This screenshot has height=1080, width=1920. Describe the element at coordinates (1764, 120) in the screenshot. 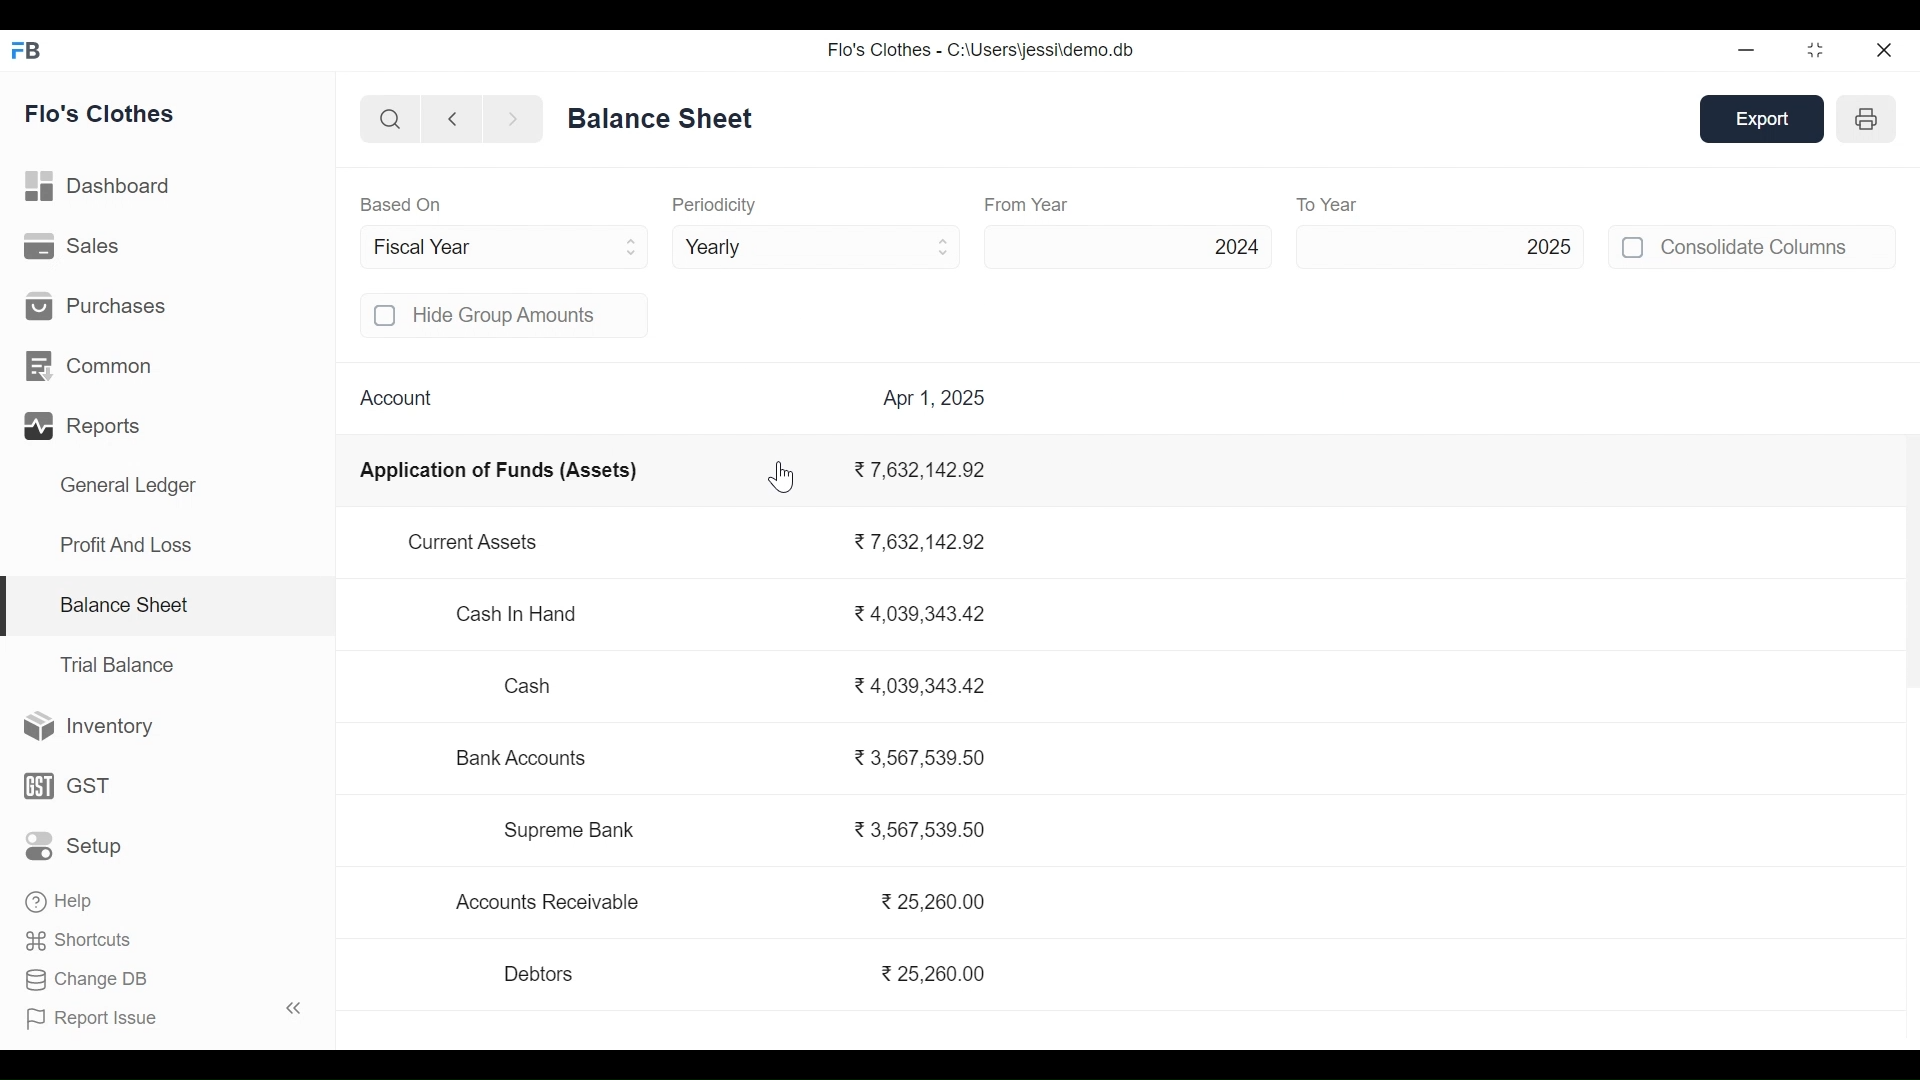

I see `Export` at that location.